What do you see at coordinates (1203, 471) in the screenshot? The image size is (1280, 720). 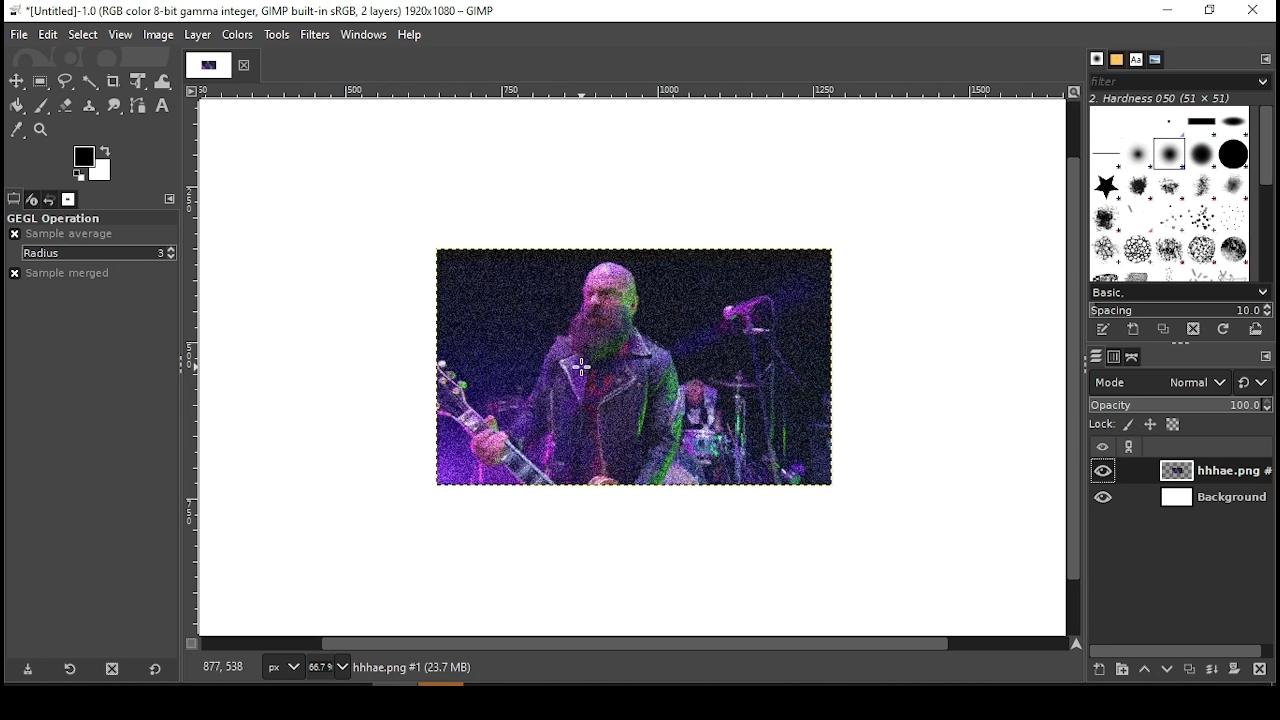 I see `layer ` at bounding box center [1203, 471].